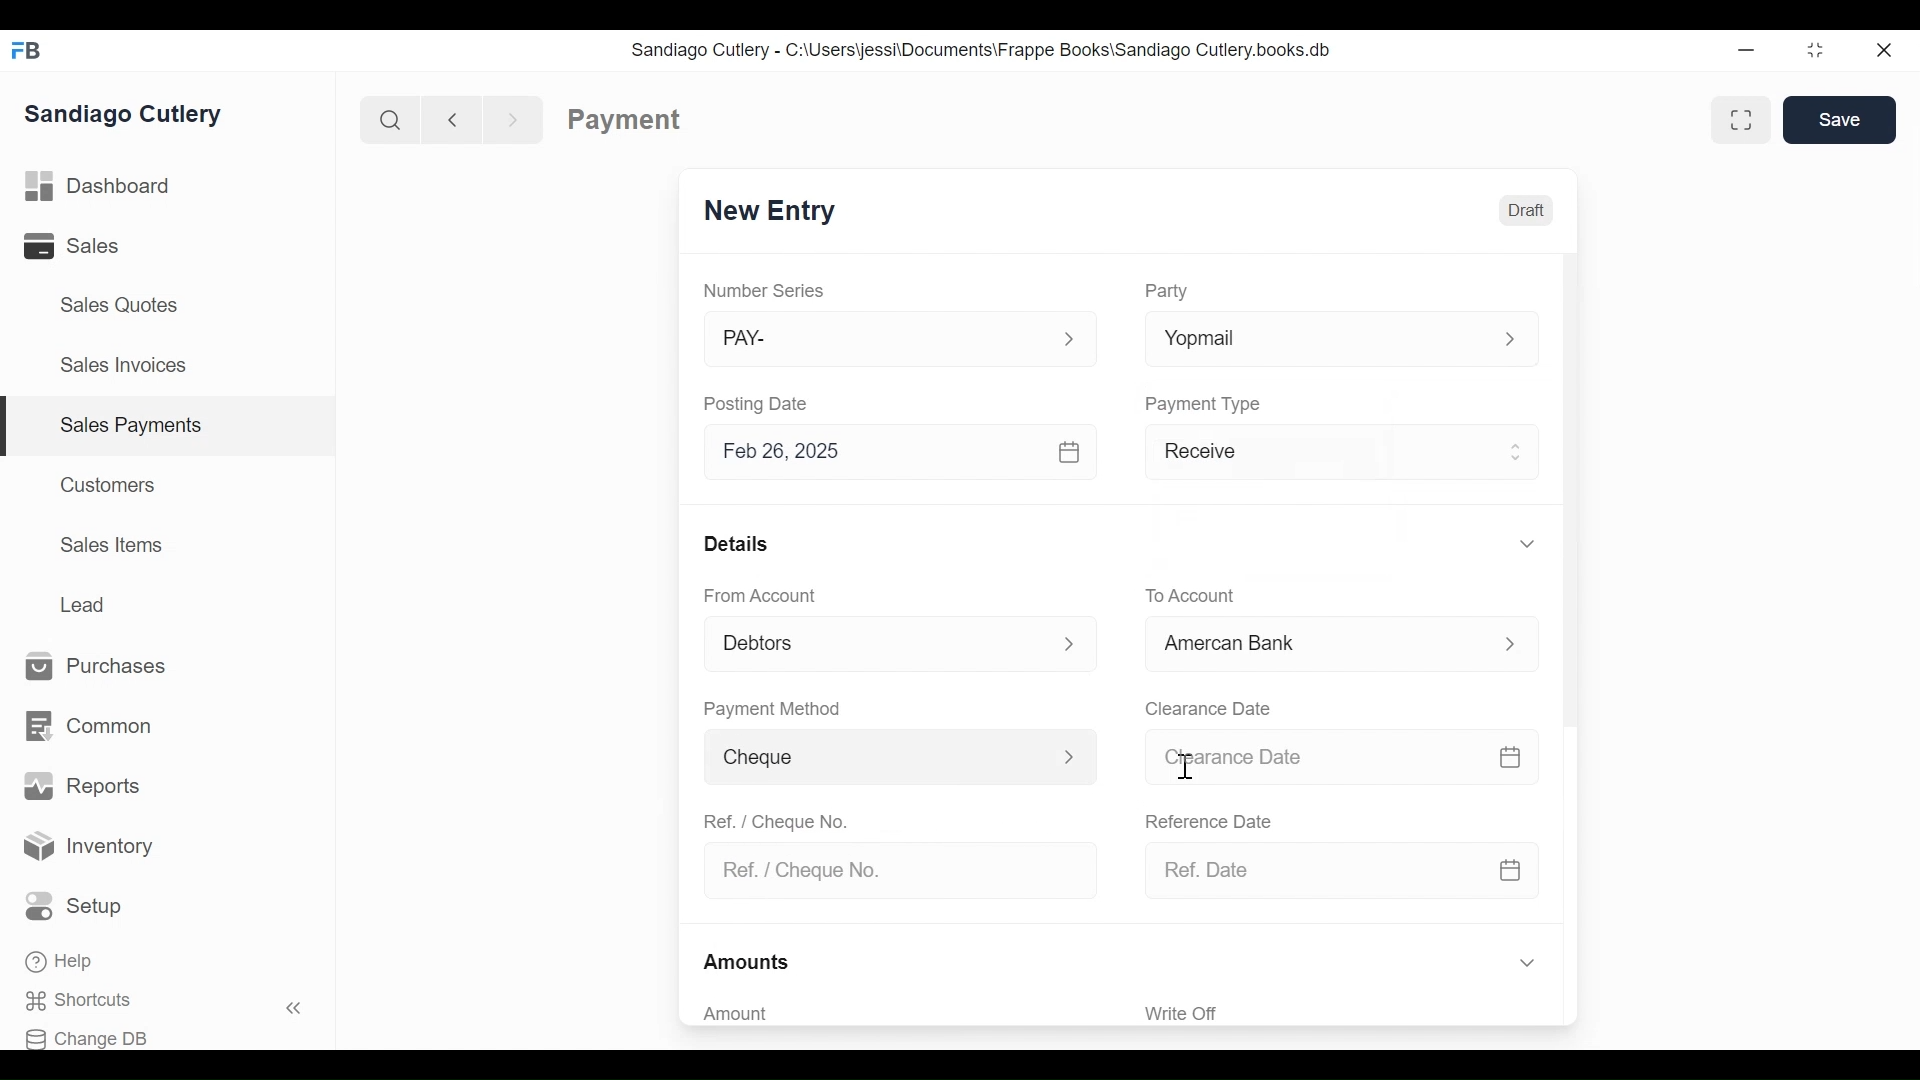 The image size is (1920, 1080). Describe the element at coordinates (86, 246) in the screenshot. I see `Sales` at that location.